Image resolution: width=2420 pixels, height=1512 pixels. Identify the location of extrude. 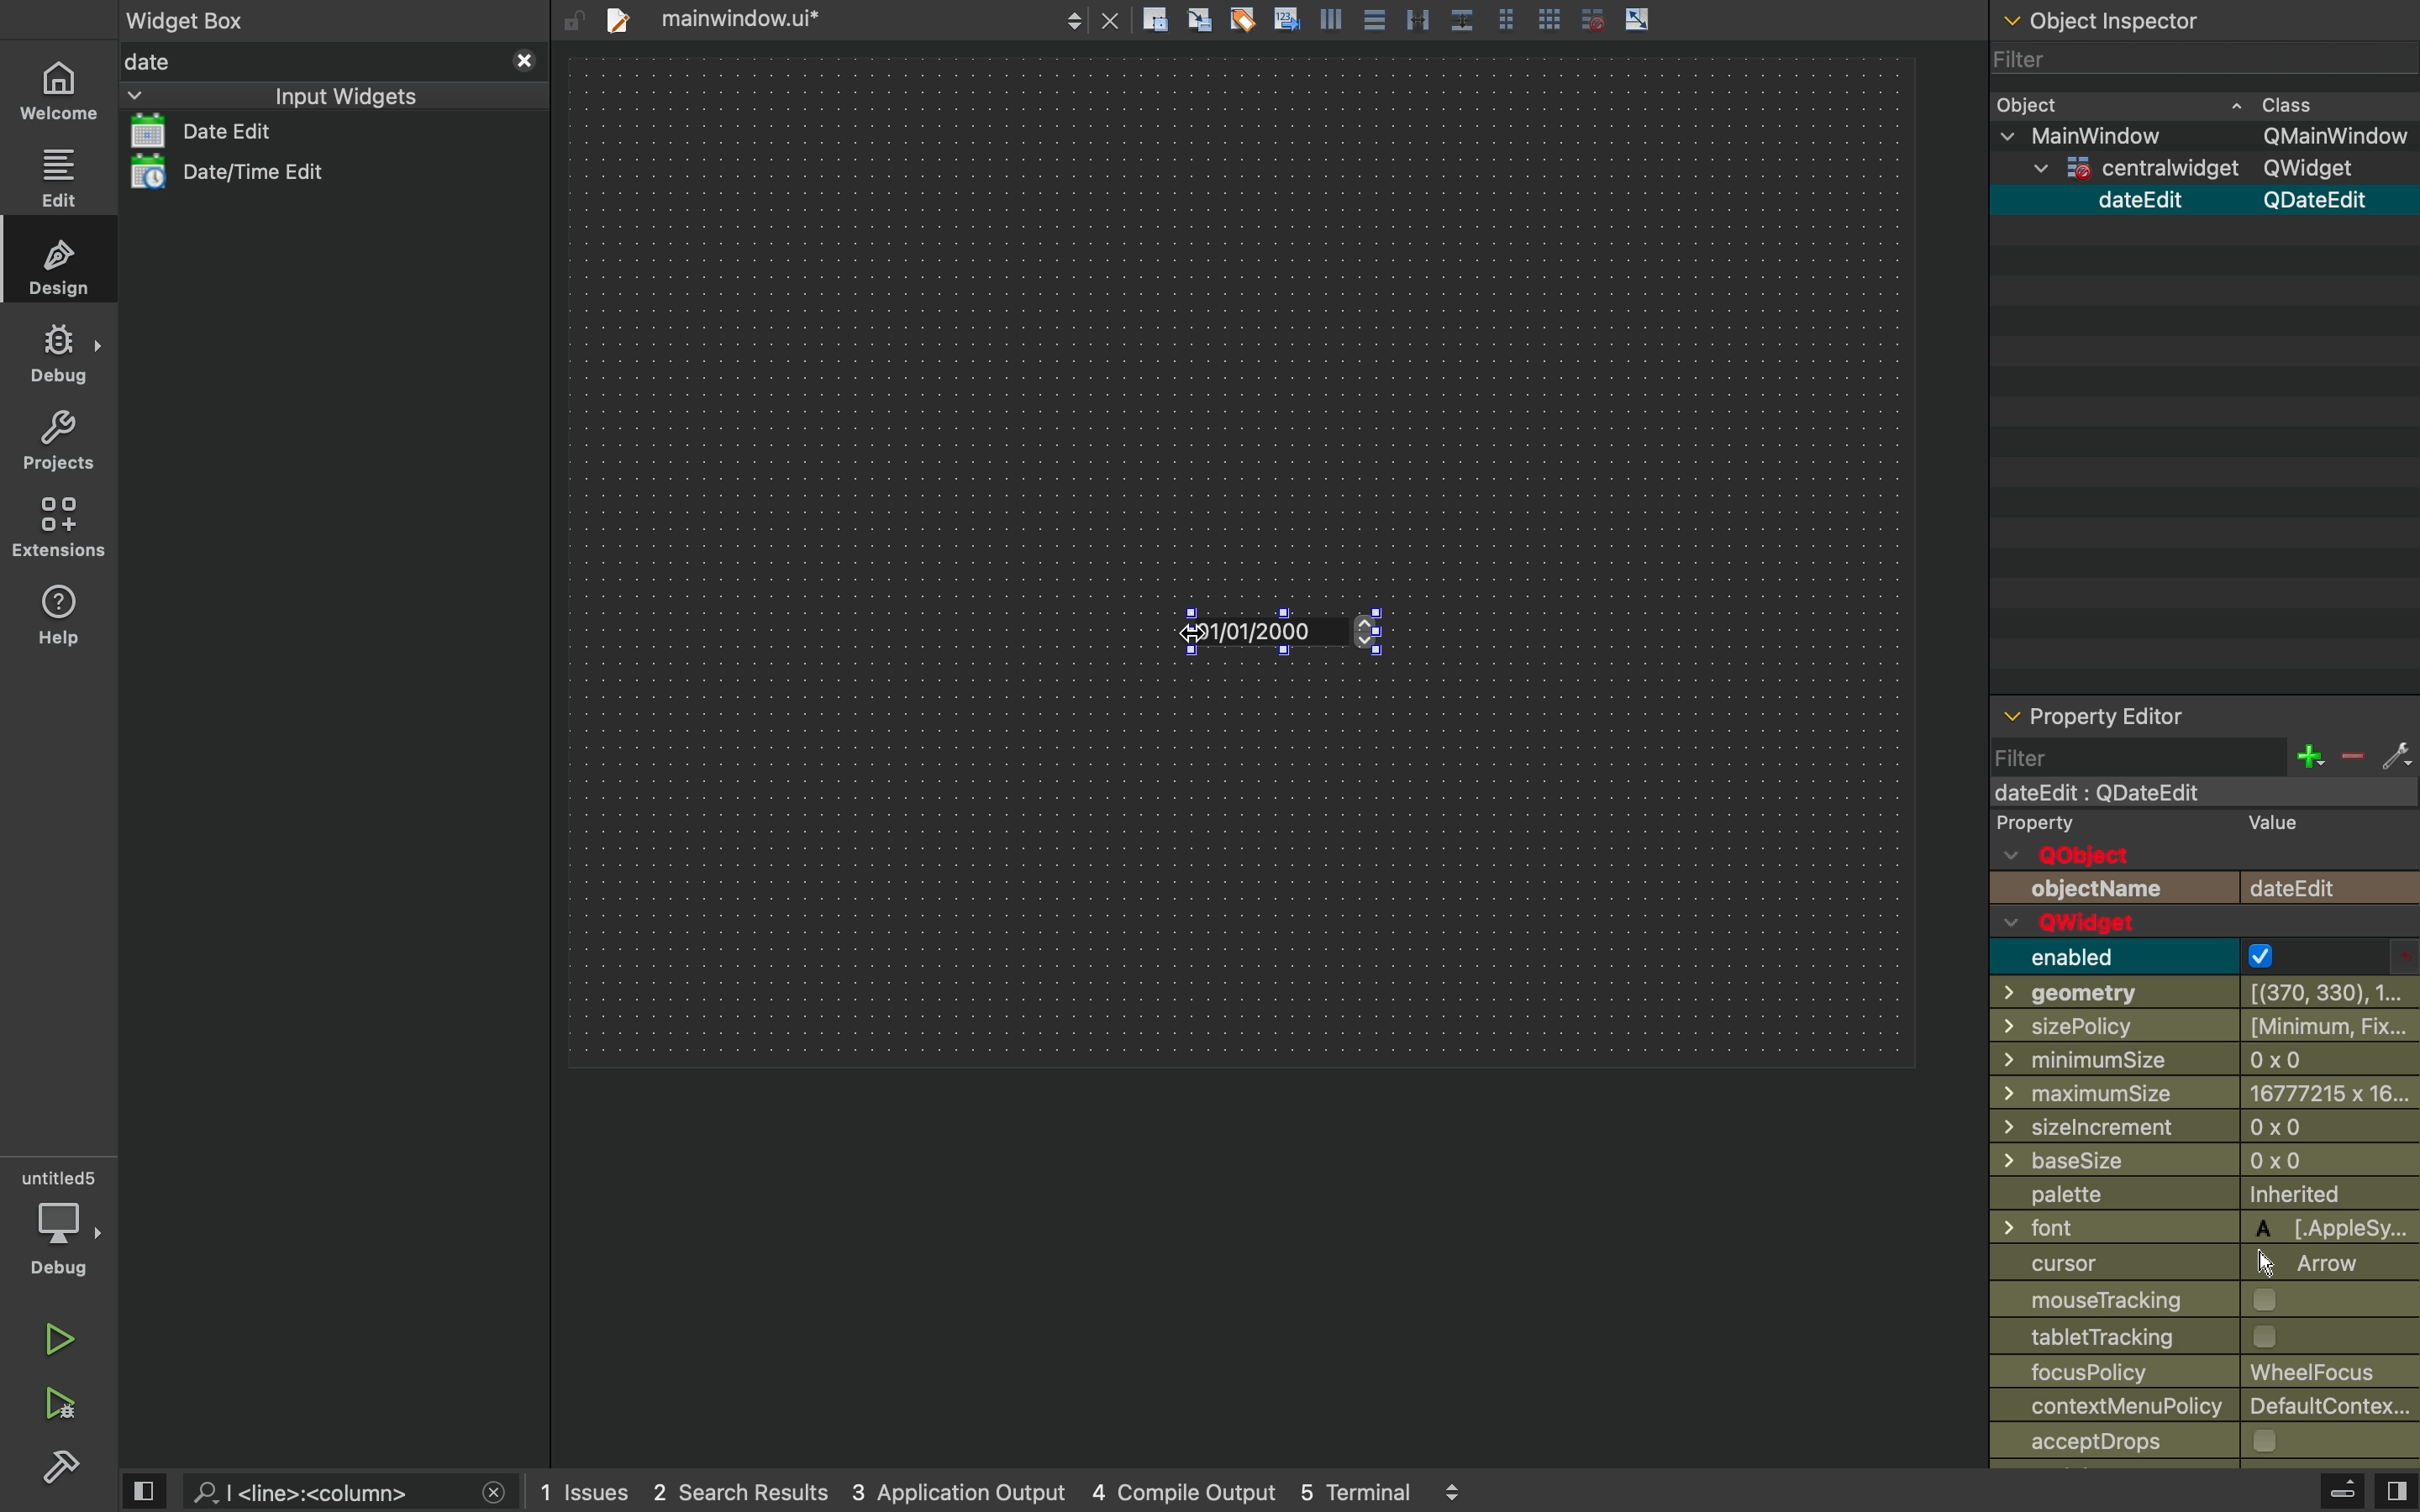
(2345, 1491).